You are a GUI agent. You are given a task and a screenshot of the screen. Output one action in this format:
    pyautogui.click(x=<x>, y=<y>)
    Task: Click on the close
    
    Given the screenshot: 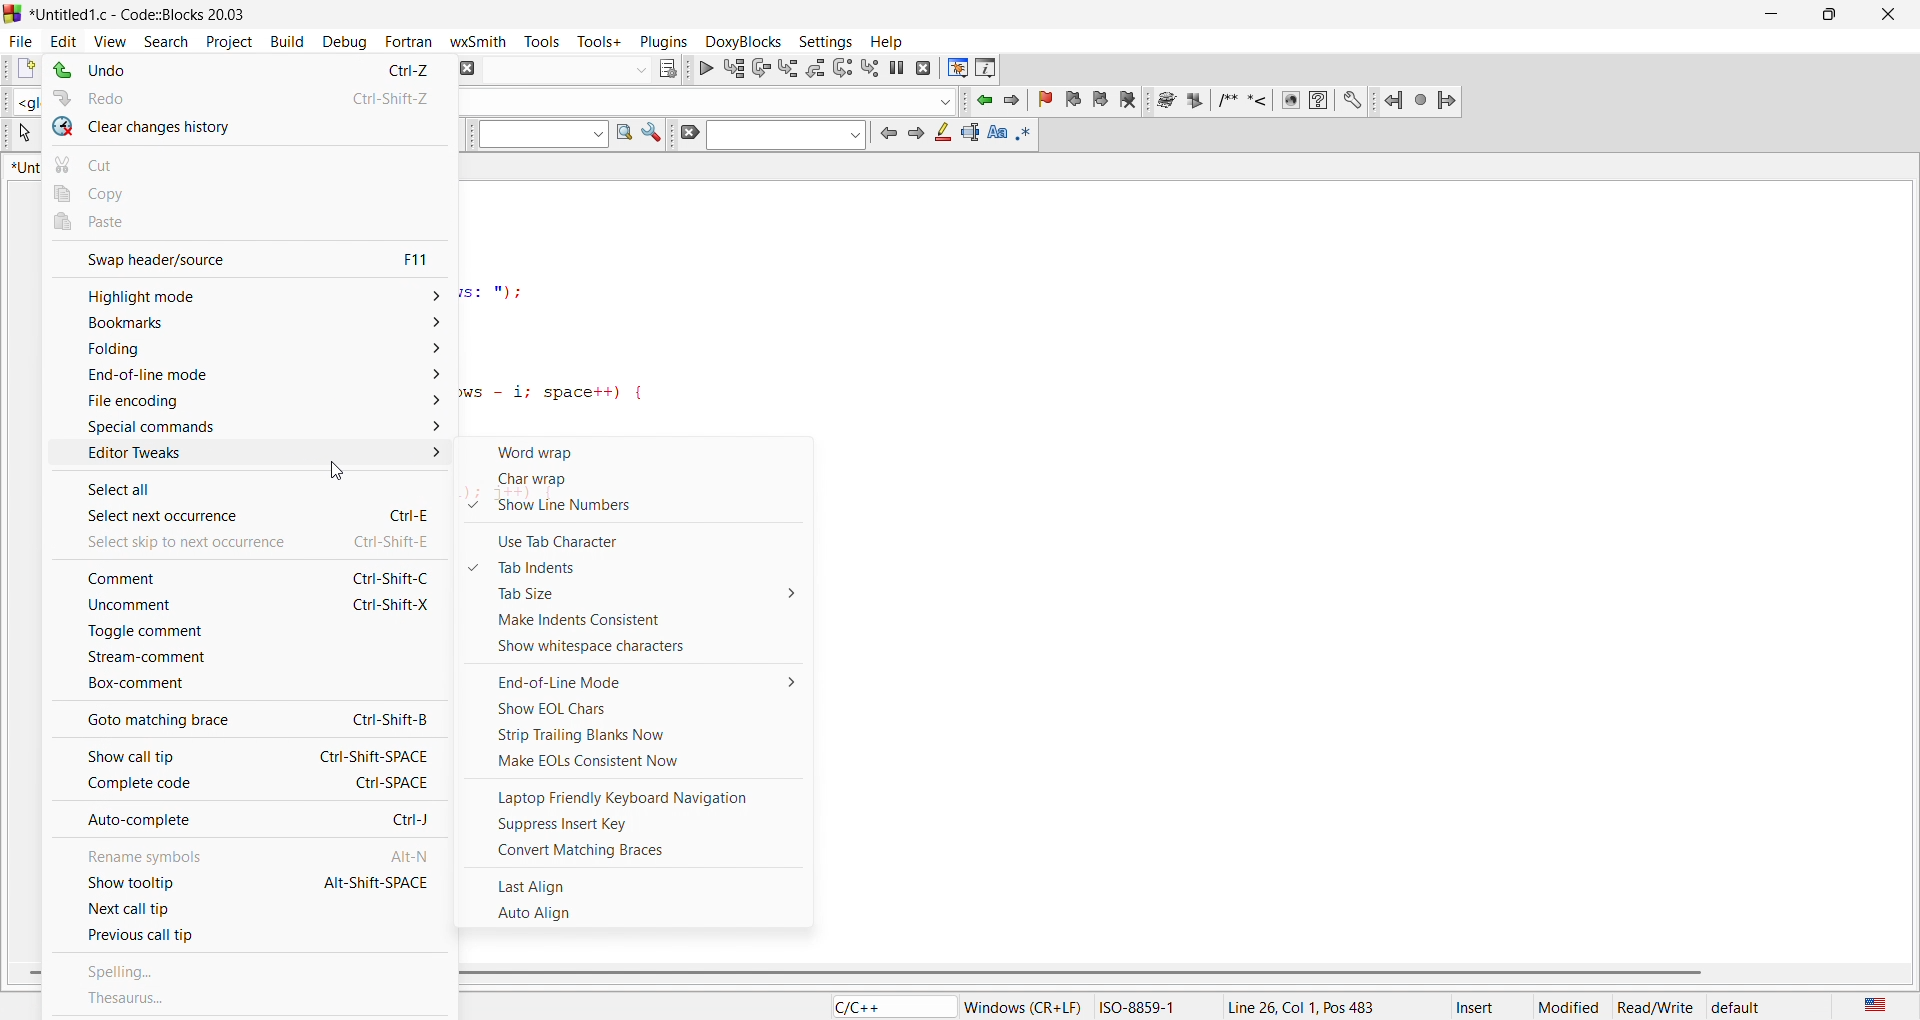 What is the action you would take?
    pyautogui.click(x=1891, y=12)
    